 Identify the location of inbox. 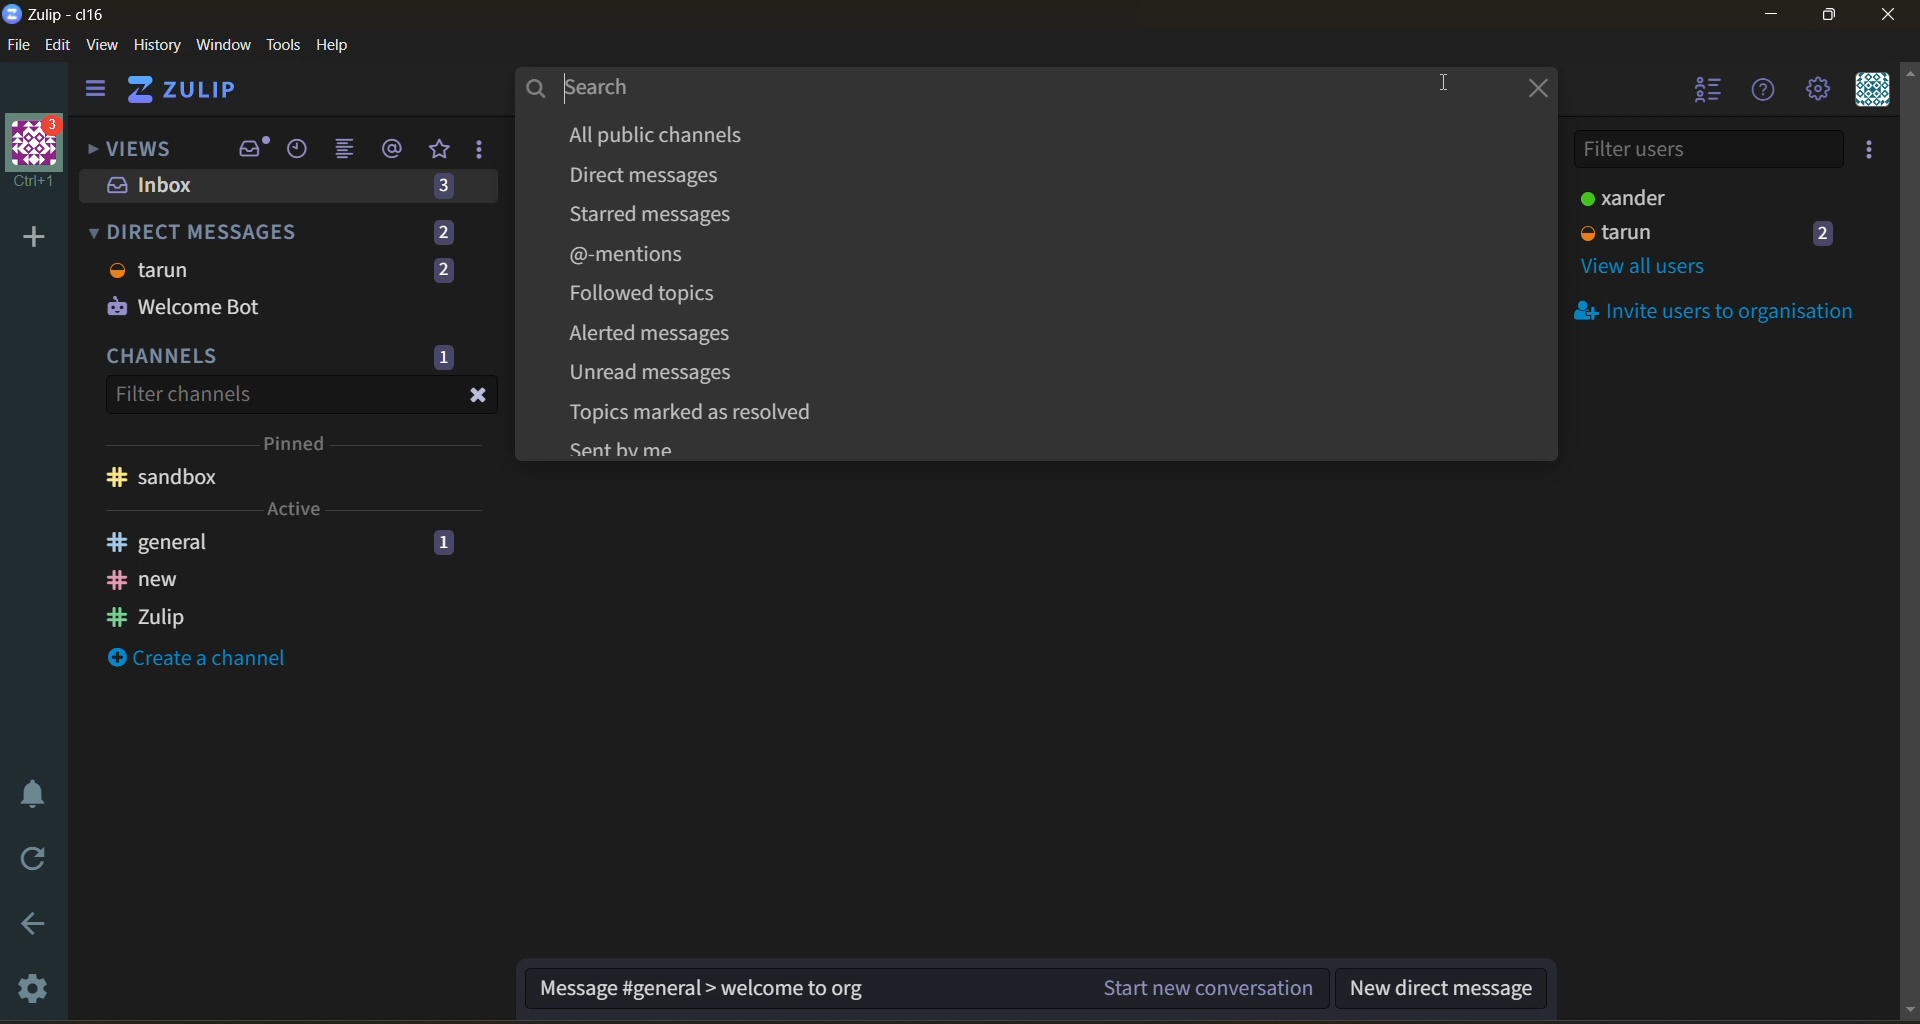
(159, 185).